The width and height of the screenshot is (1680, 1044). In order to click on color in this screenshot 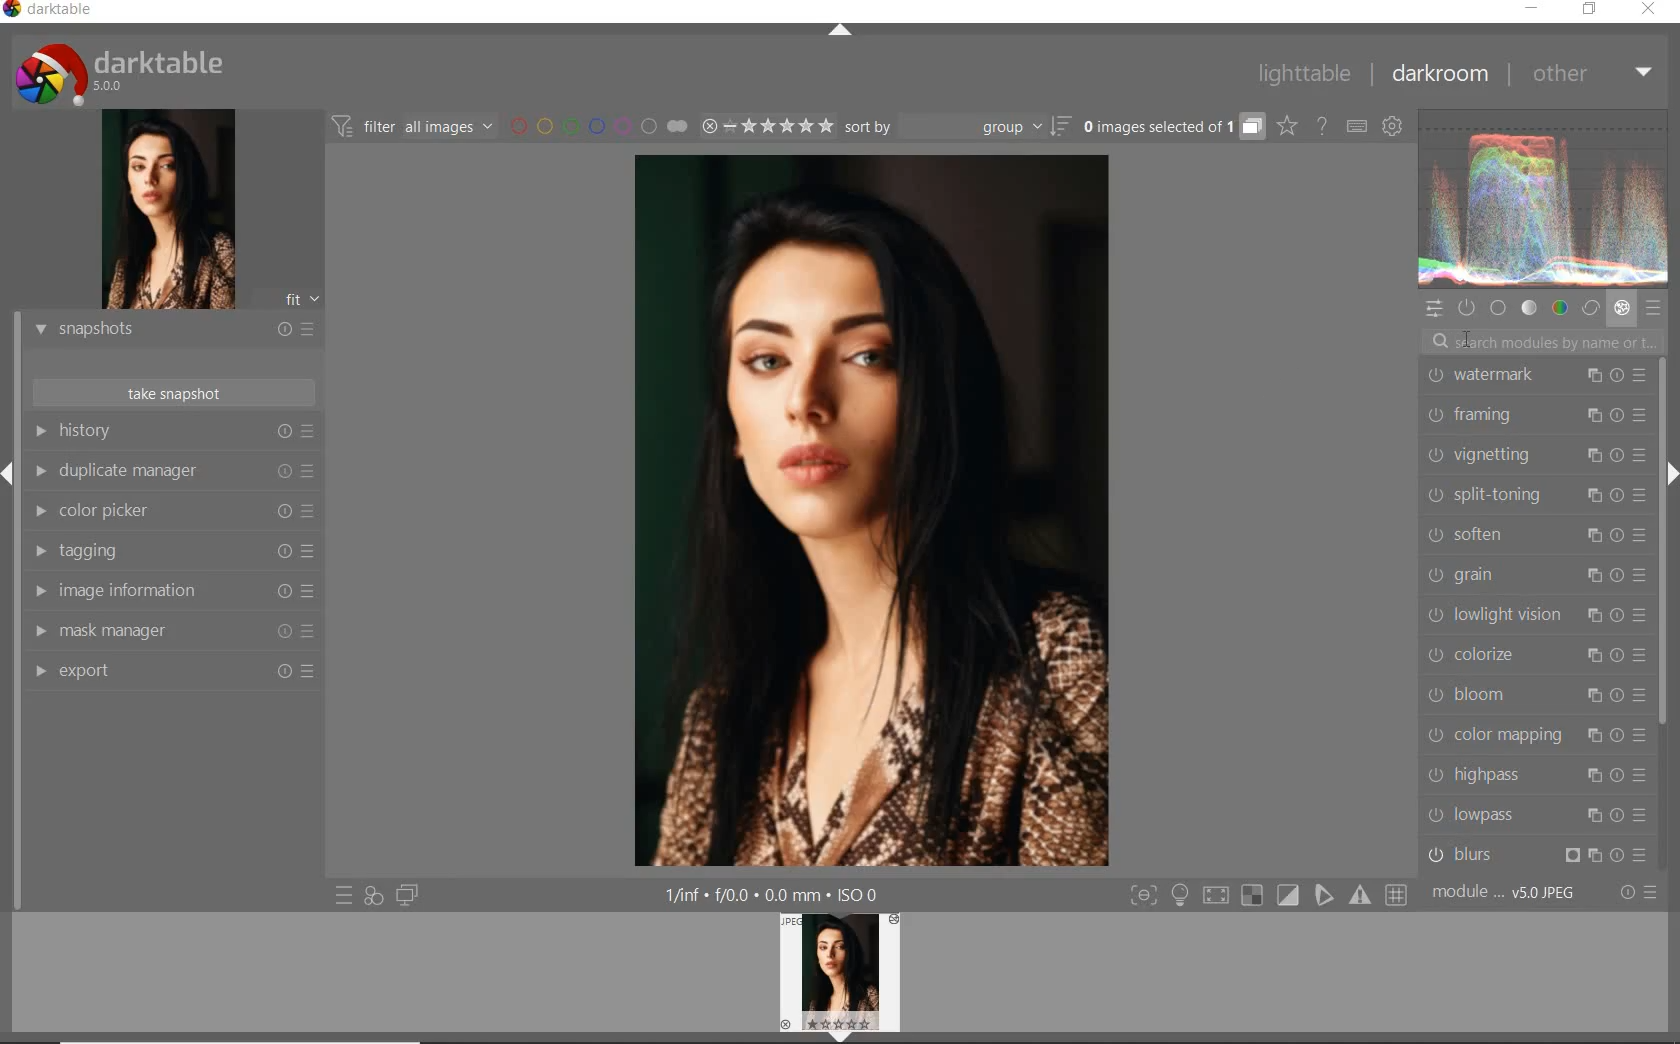, I will do `click(1561, 309)`.